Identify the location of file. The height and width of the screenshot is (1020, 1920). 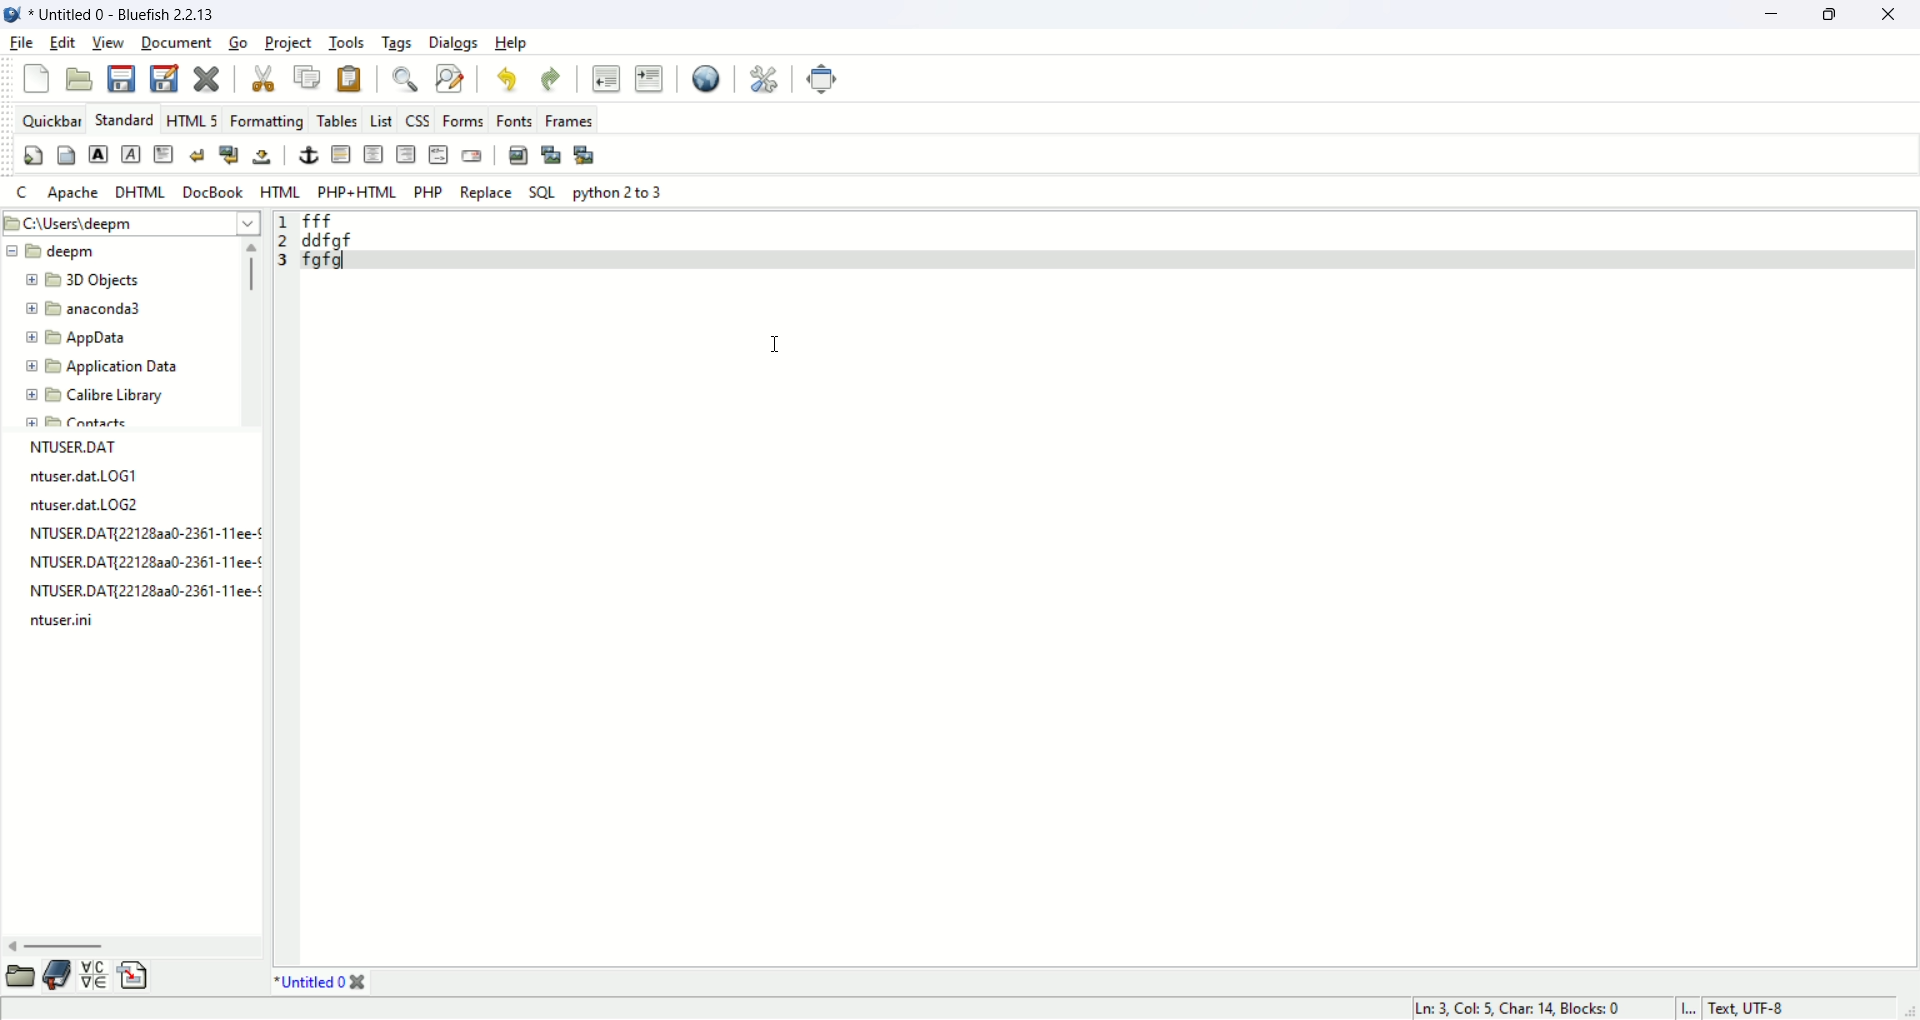
(22, 43).